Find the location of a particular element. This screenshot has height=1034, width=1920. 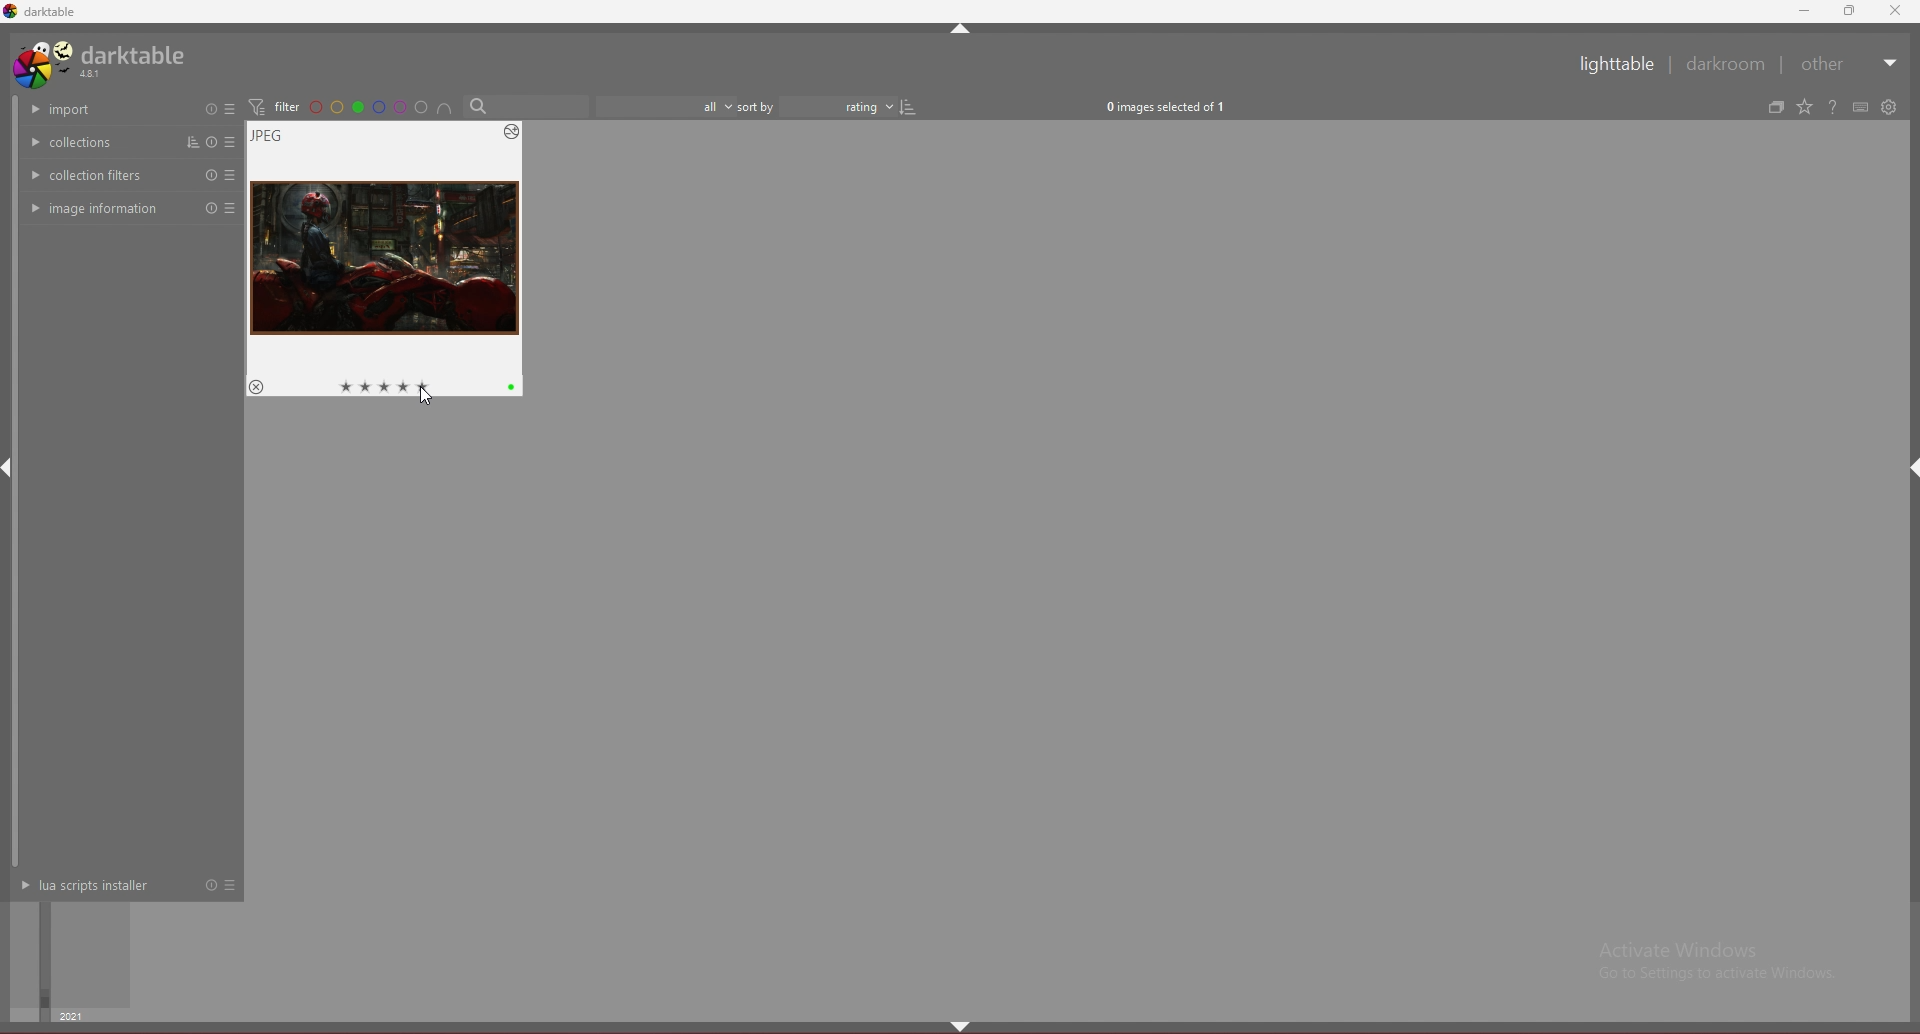

reset is located at coordinates (211, 108).